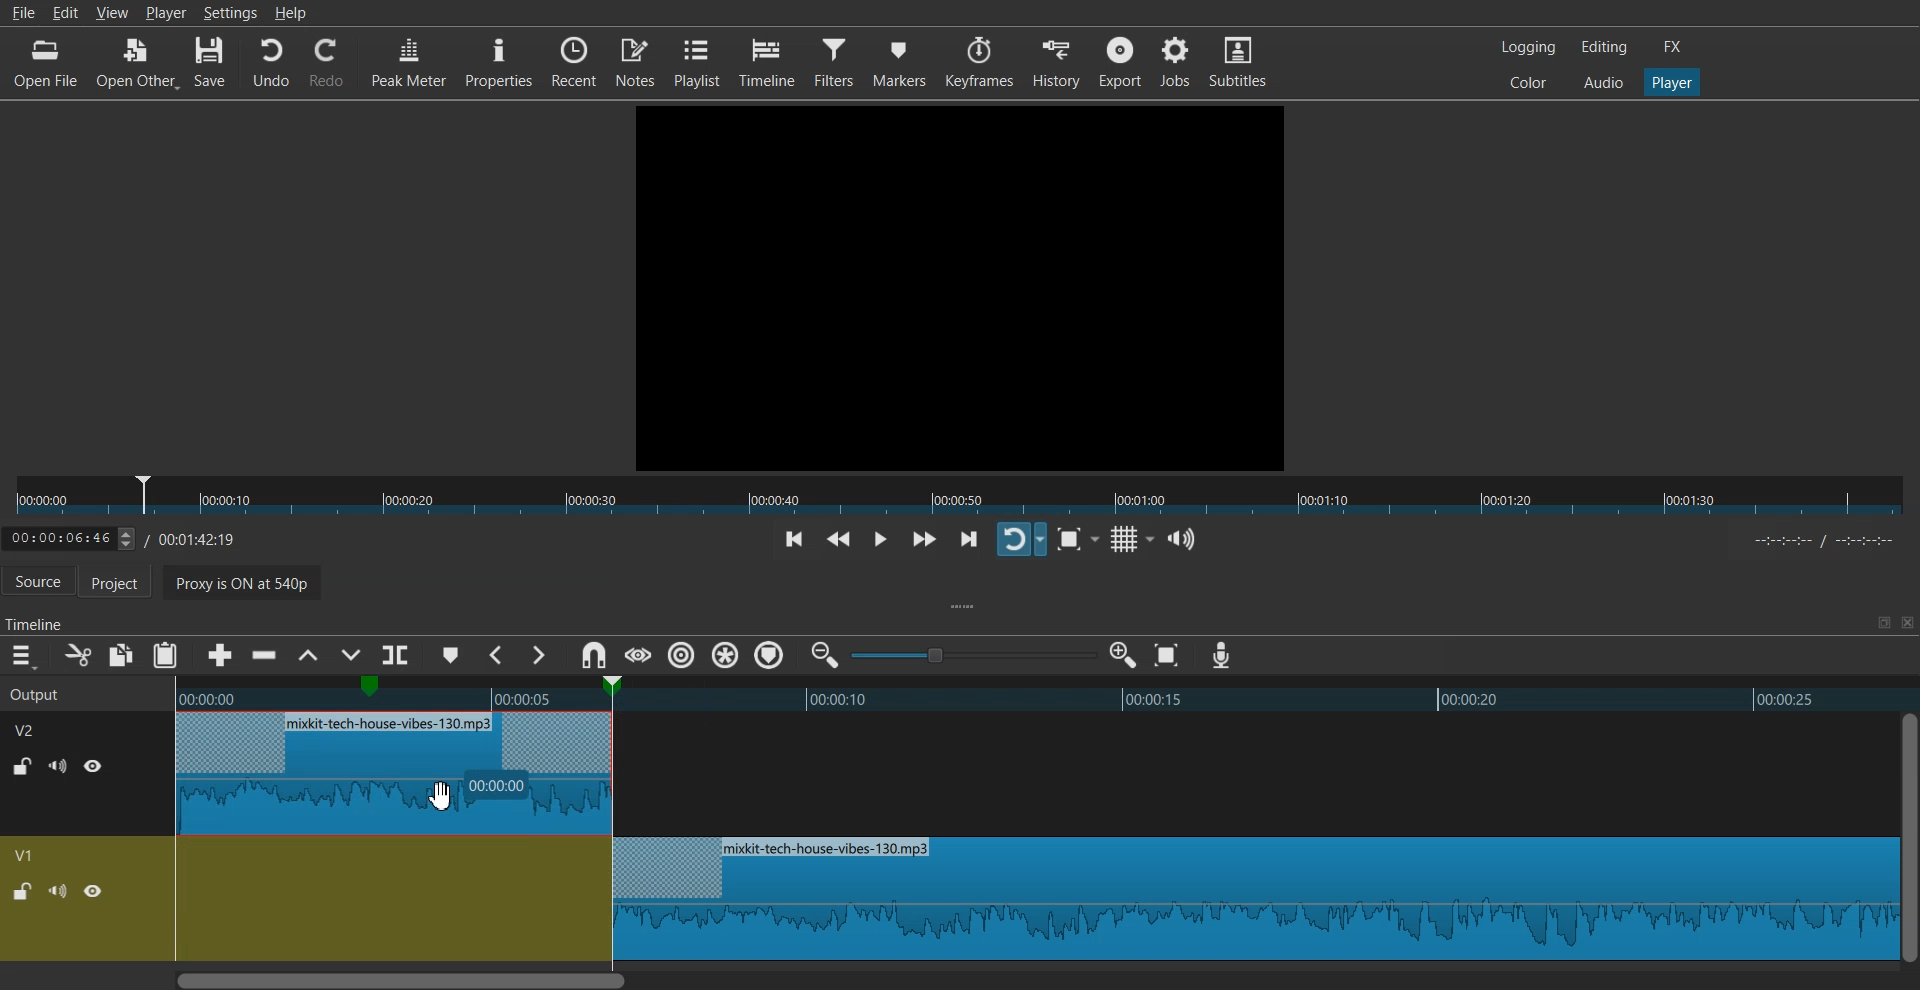  What do you see at coordinates (221, 656) in the screenshot?
I see `Append ` at bounding box center [221, 656].